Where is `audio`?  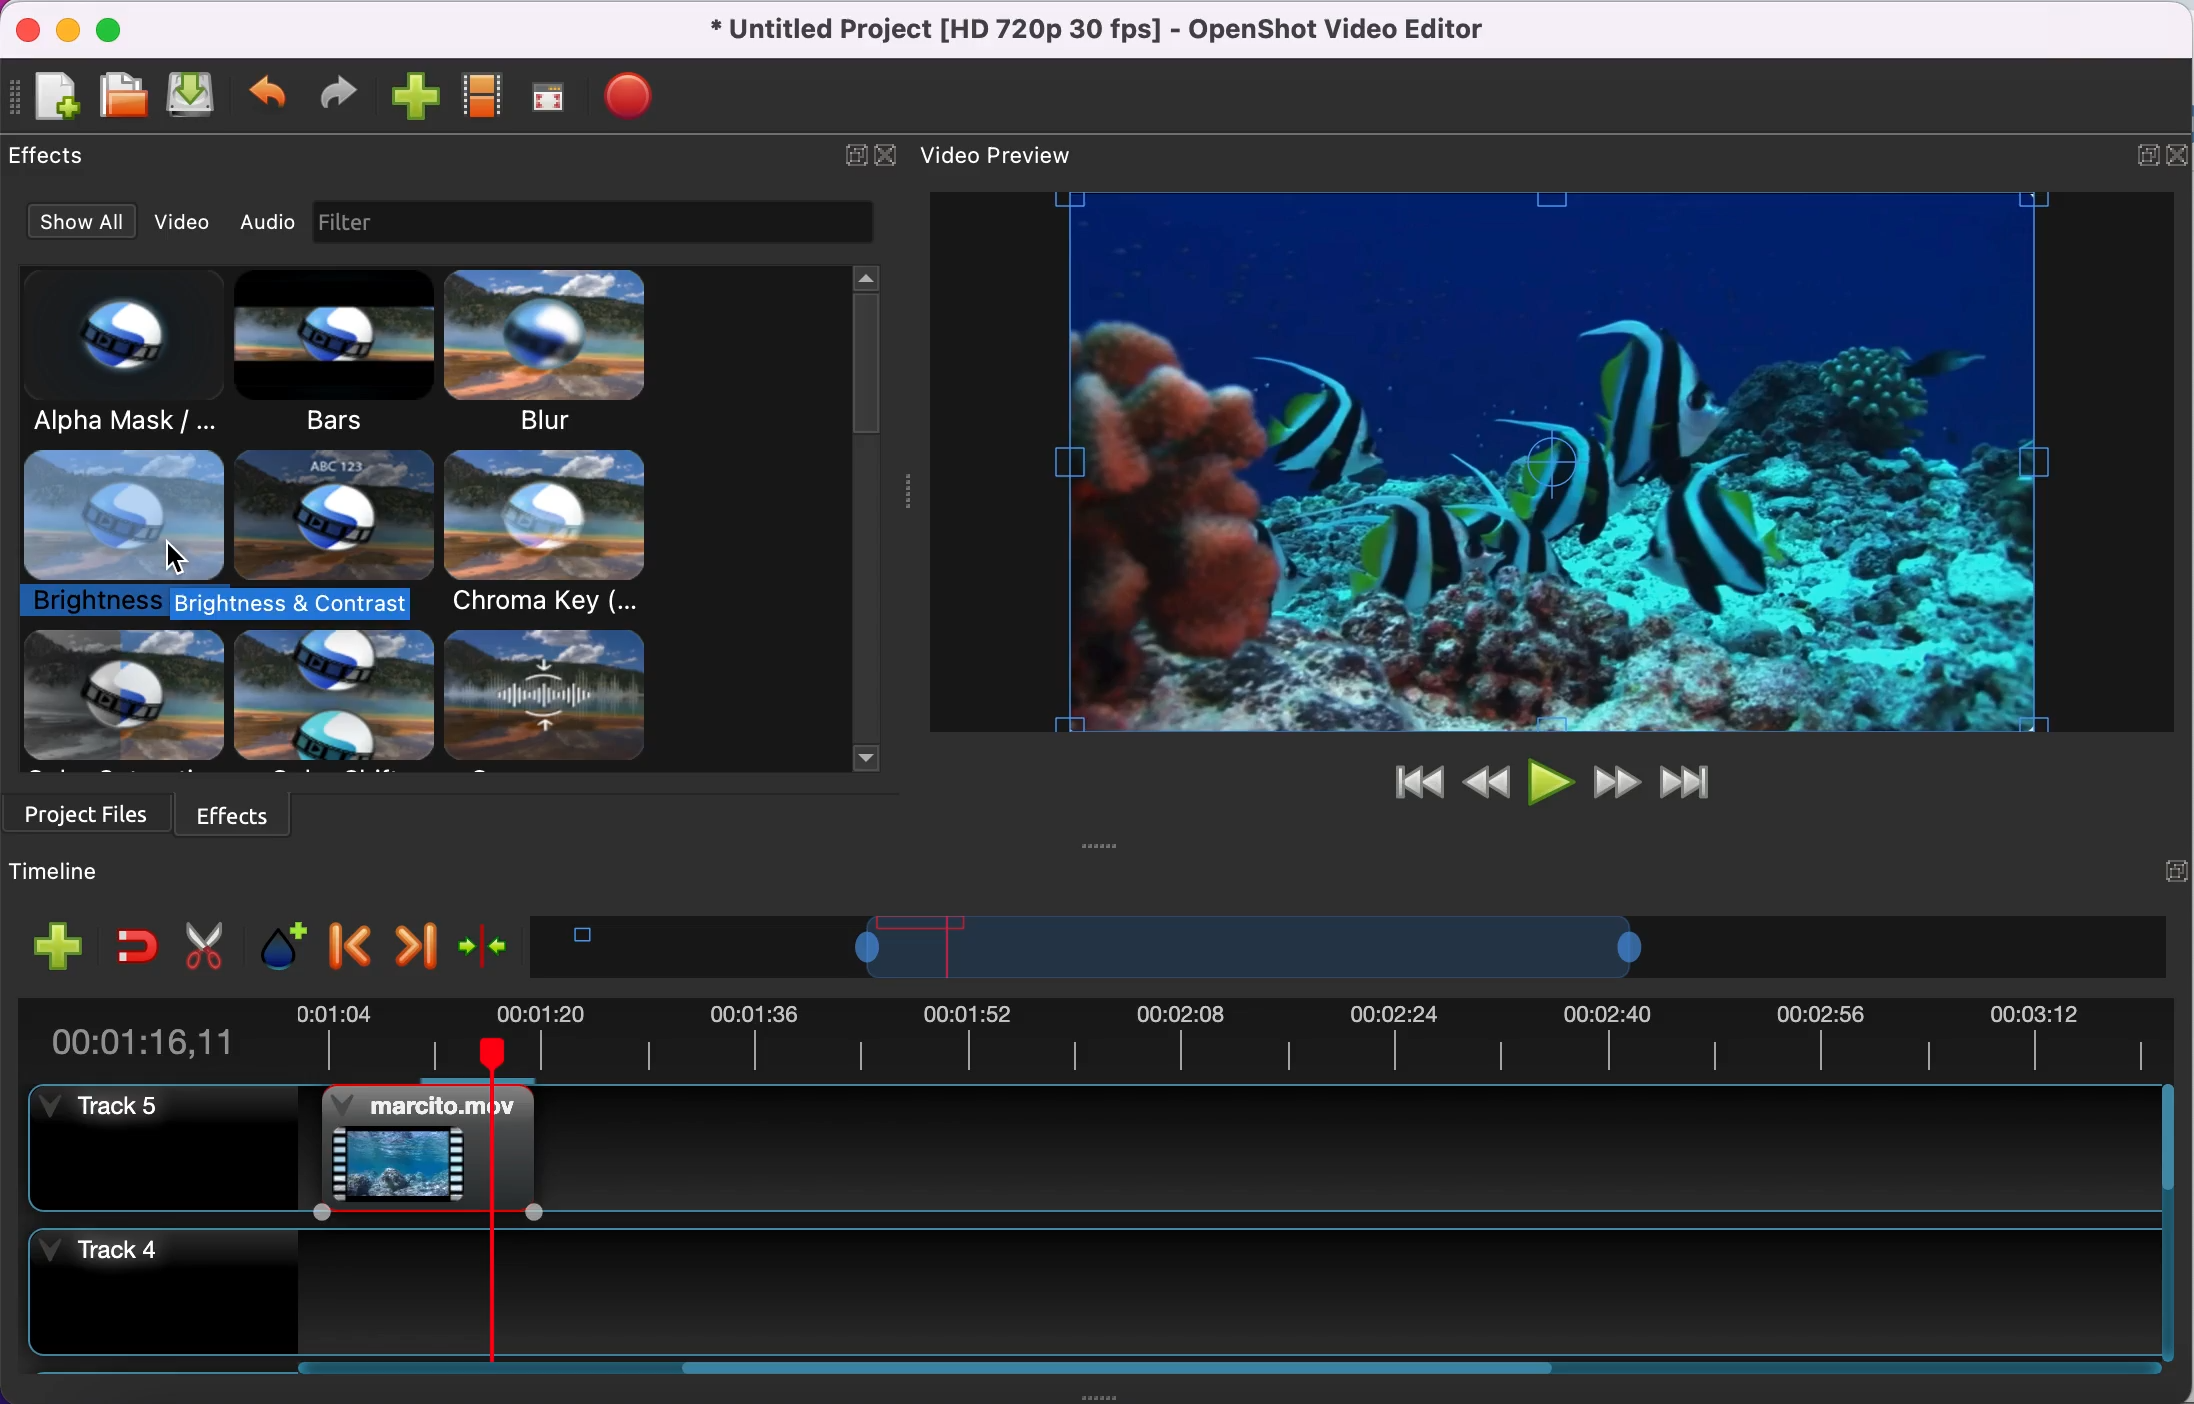
audio is located at coordinates (266, 225).